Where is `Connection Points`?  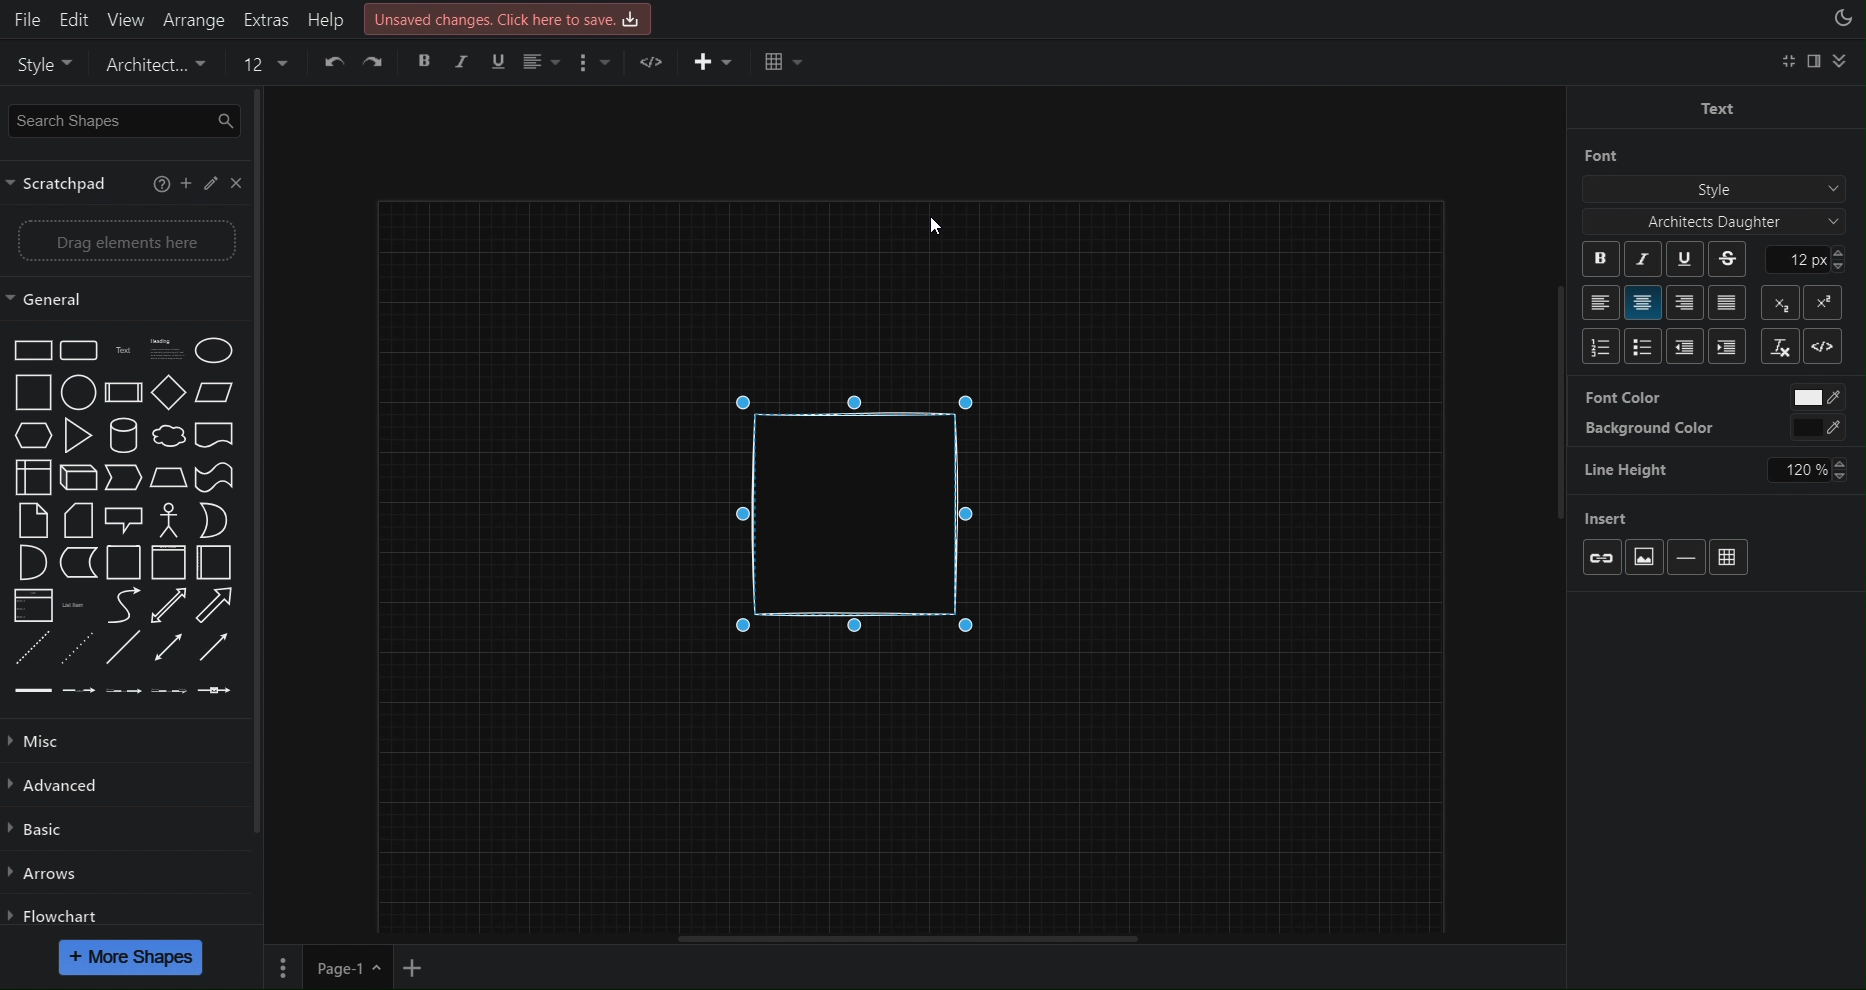
Connection Points is located at coordinates (1662, 426).